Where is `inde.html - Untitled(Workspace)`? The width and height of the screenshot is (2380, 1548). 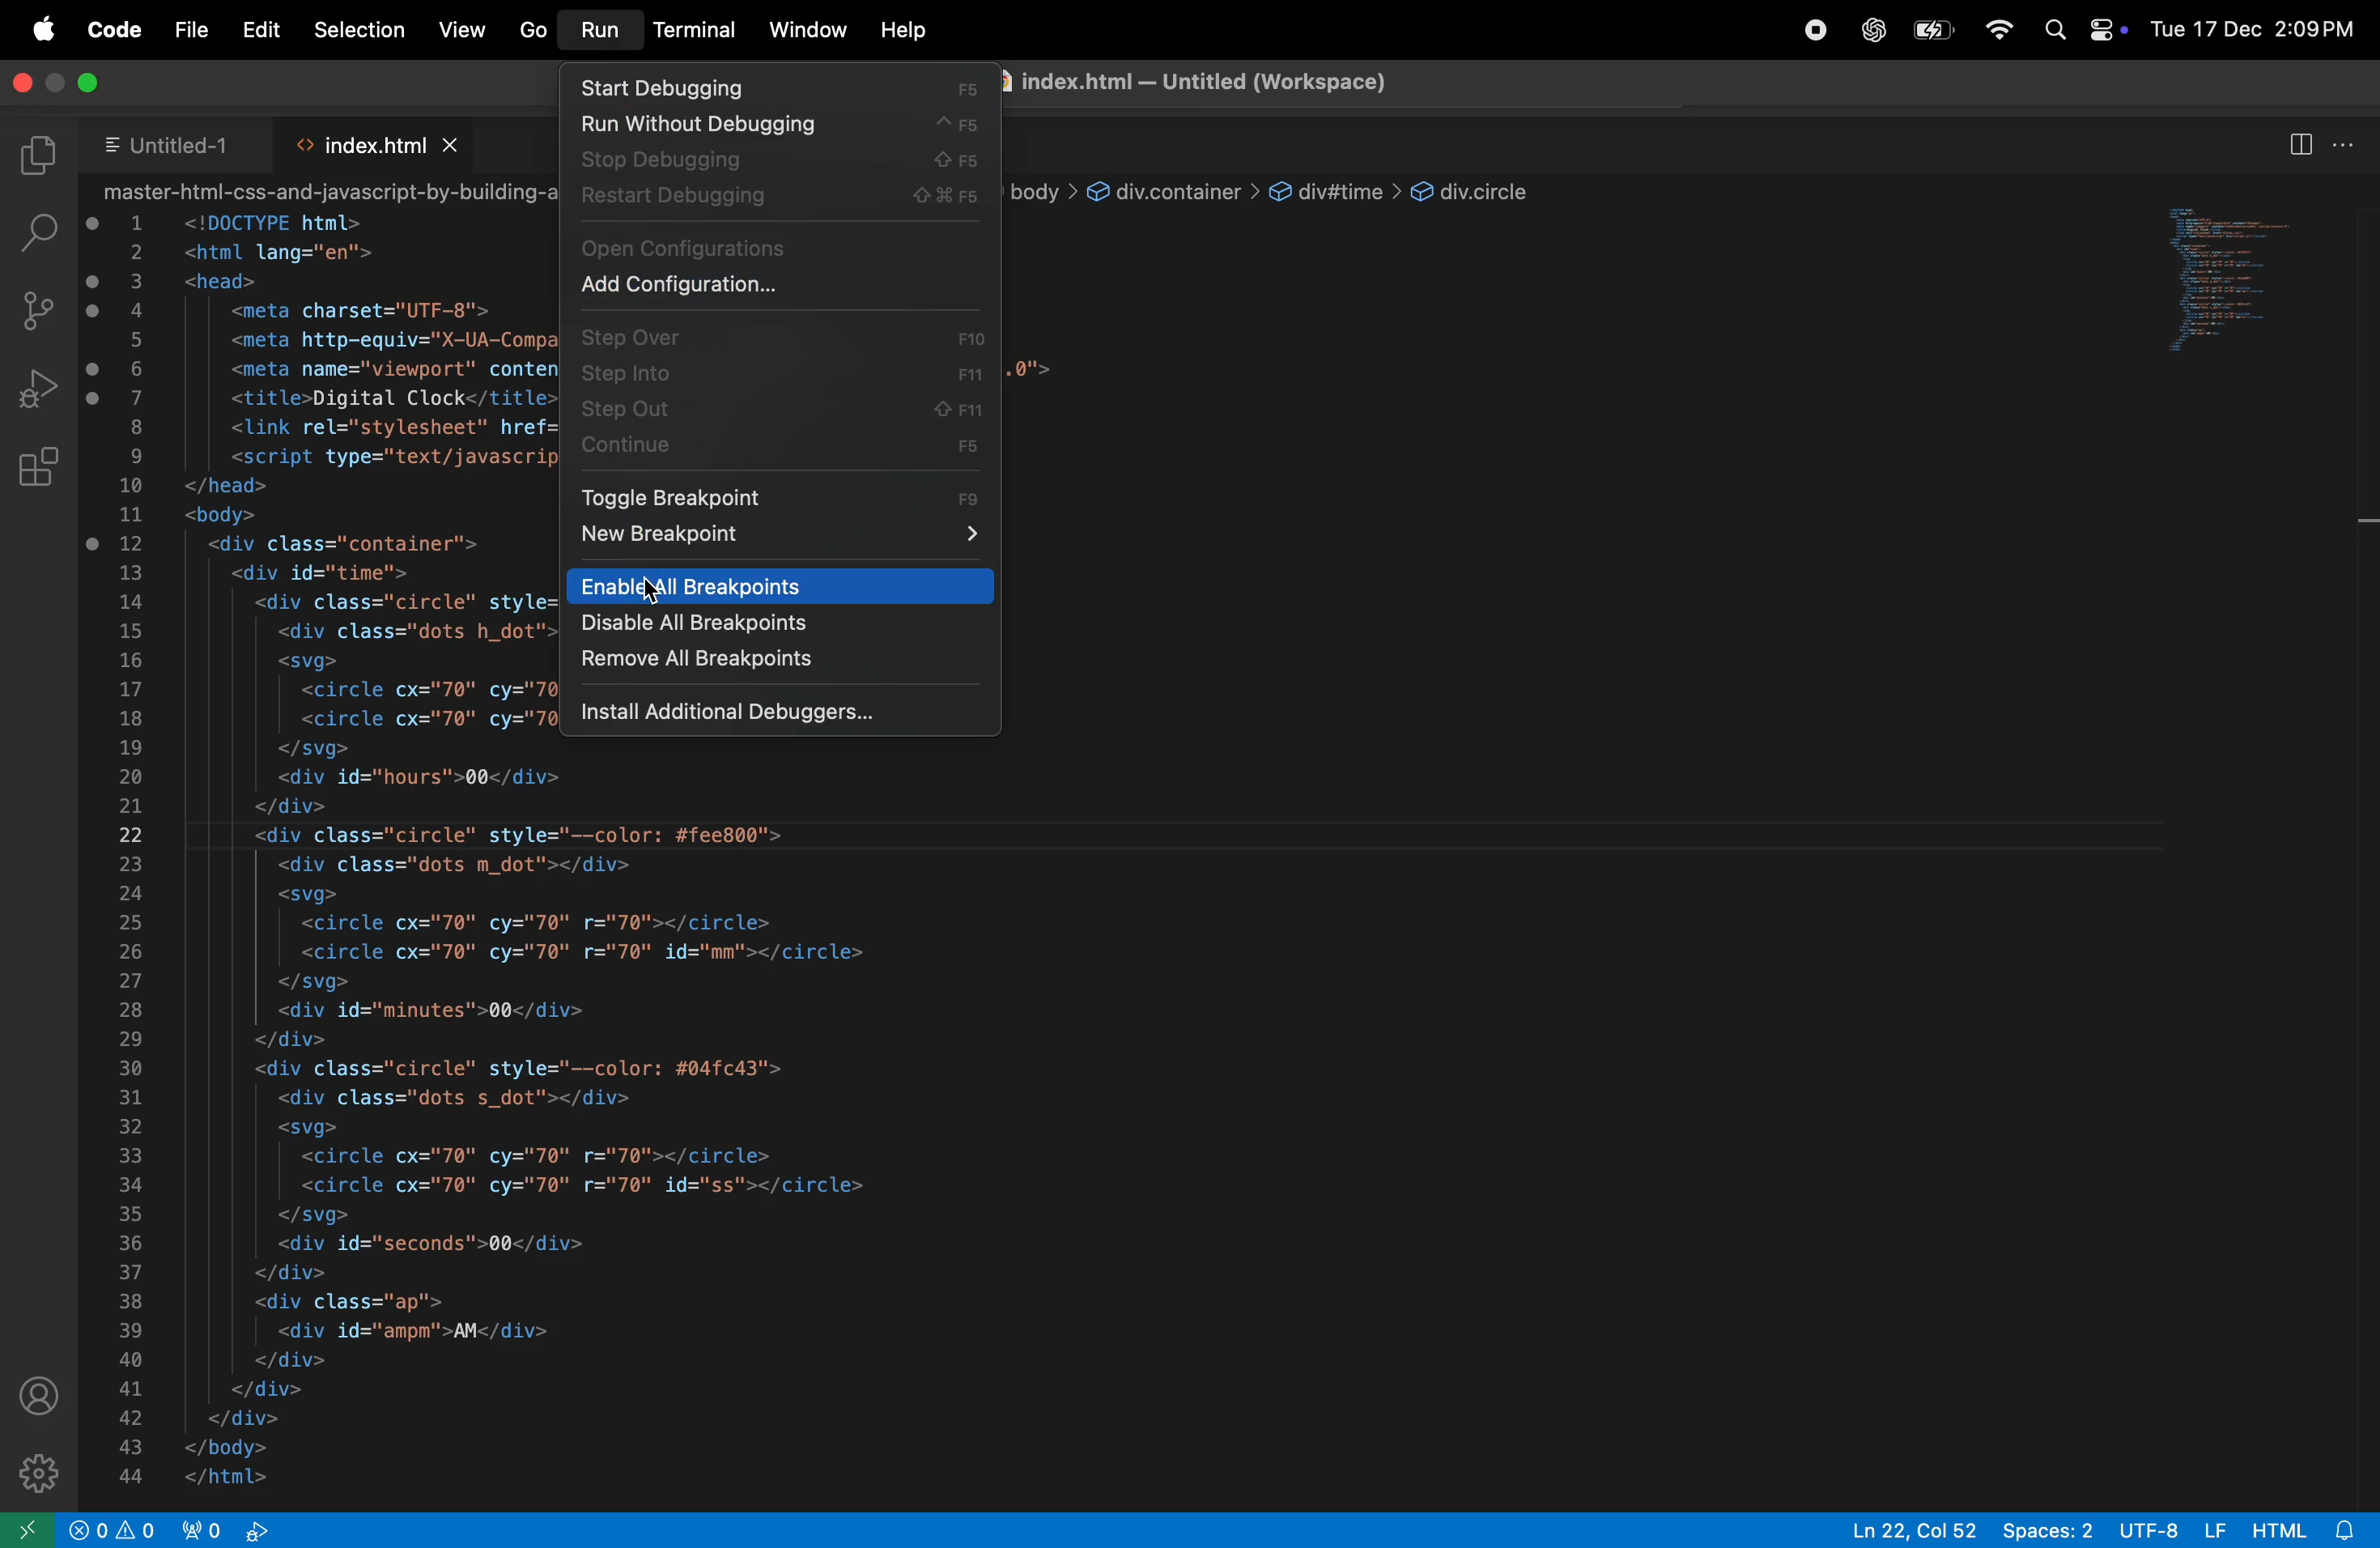 inde.html - Untitled(Workspace) is located at coordinates (1207, 82).